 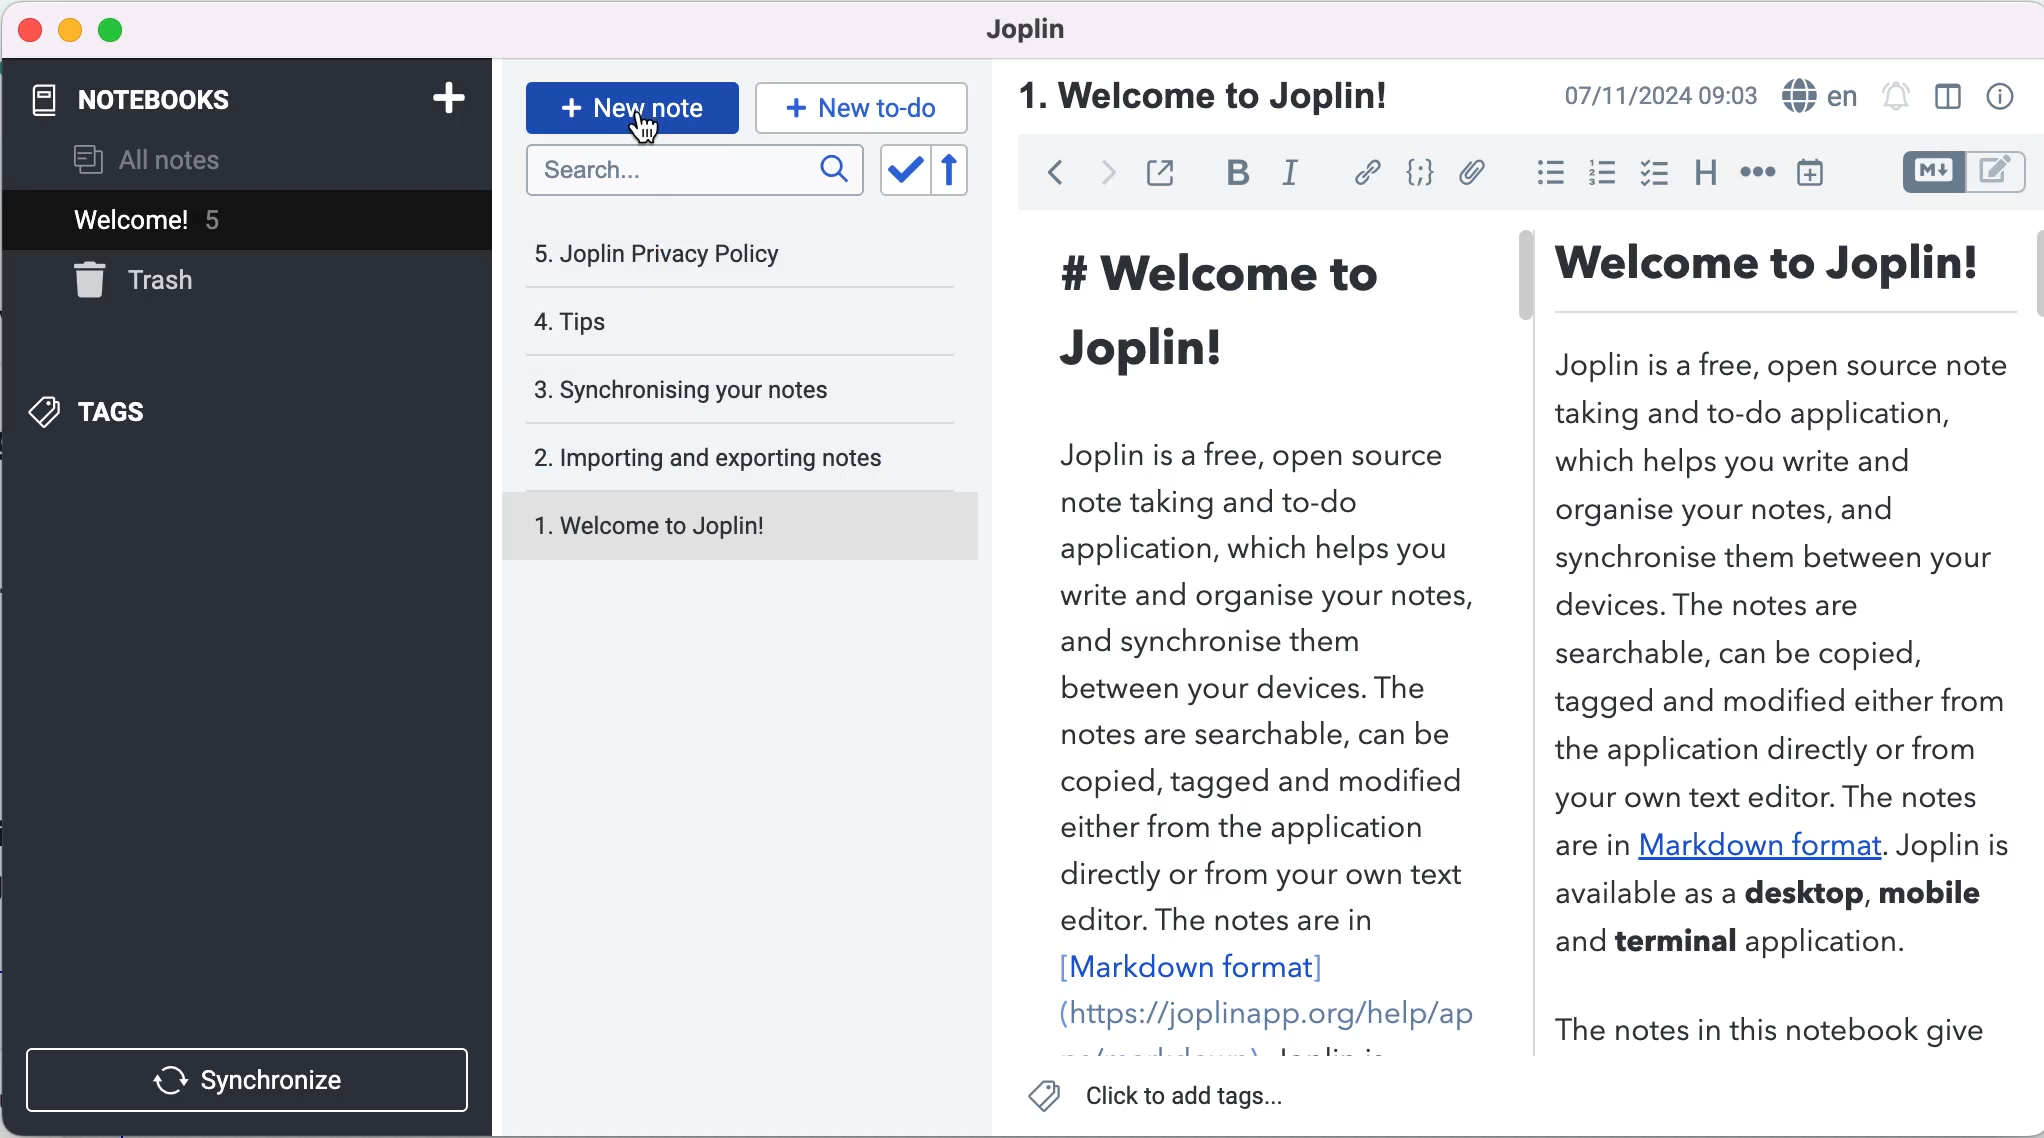 I want to click on synchronising your notes, so click(x=727, y=387).